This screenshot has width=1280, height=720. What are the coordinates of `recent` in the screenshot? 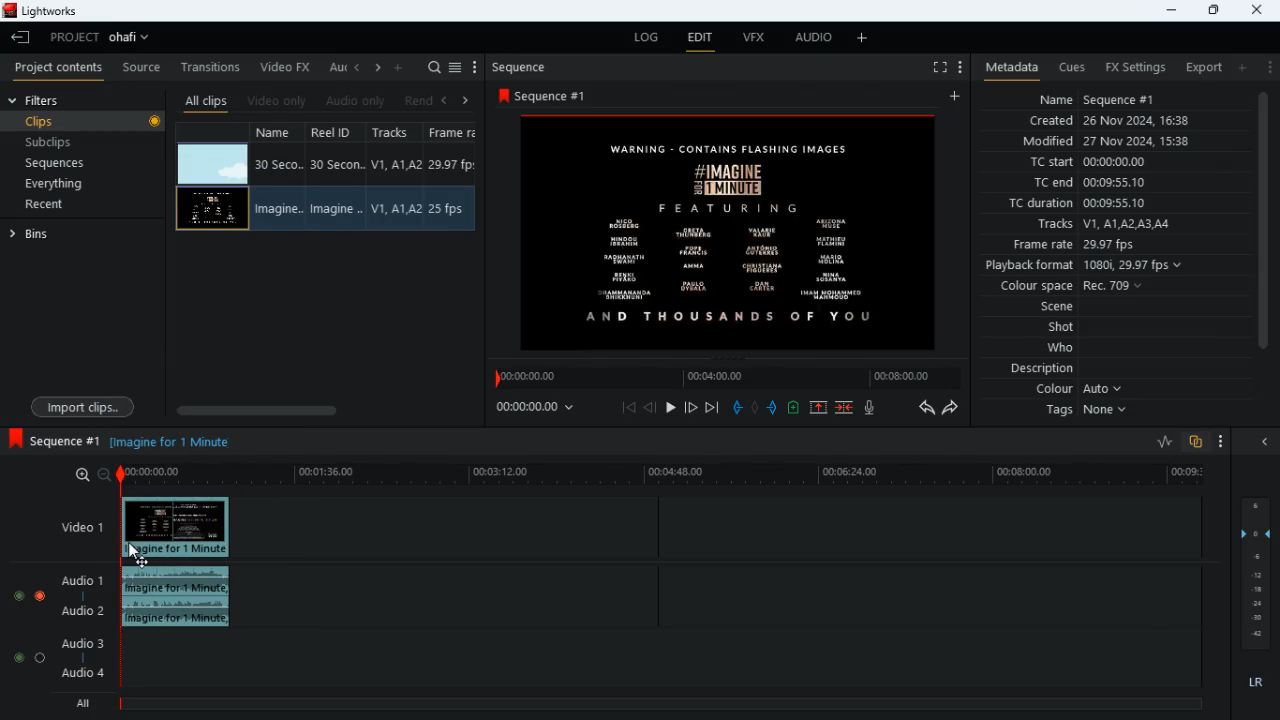 It's located at (63, 206).